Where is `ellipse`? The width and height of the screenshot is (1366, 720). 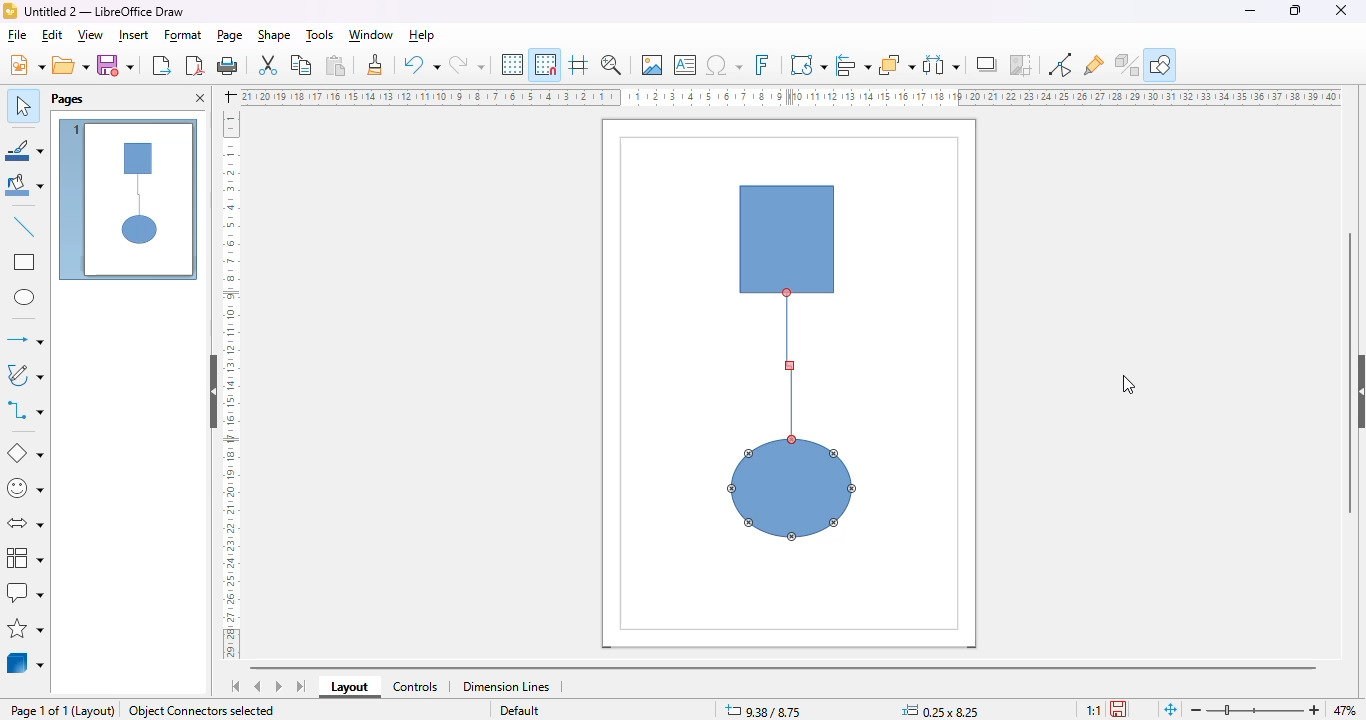
ellipse is located at coordinates (24, 297).